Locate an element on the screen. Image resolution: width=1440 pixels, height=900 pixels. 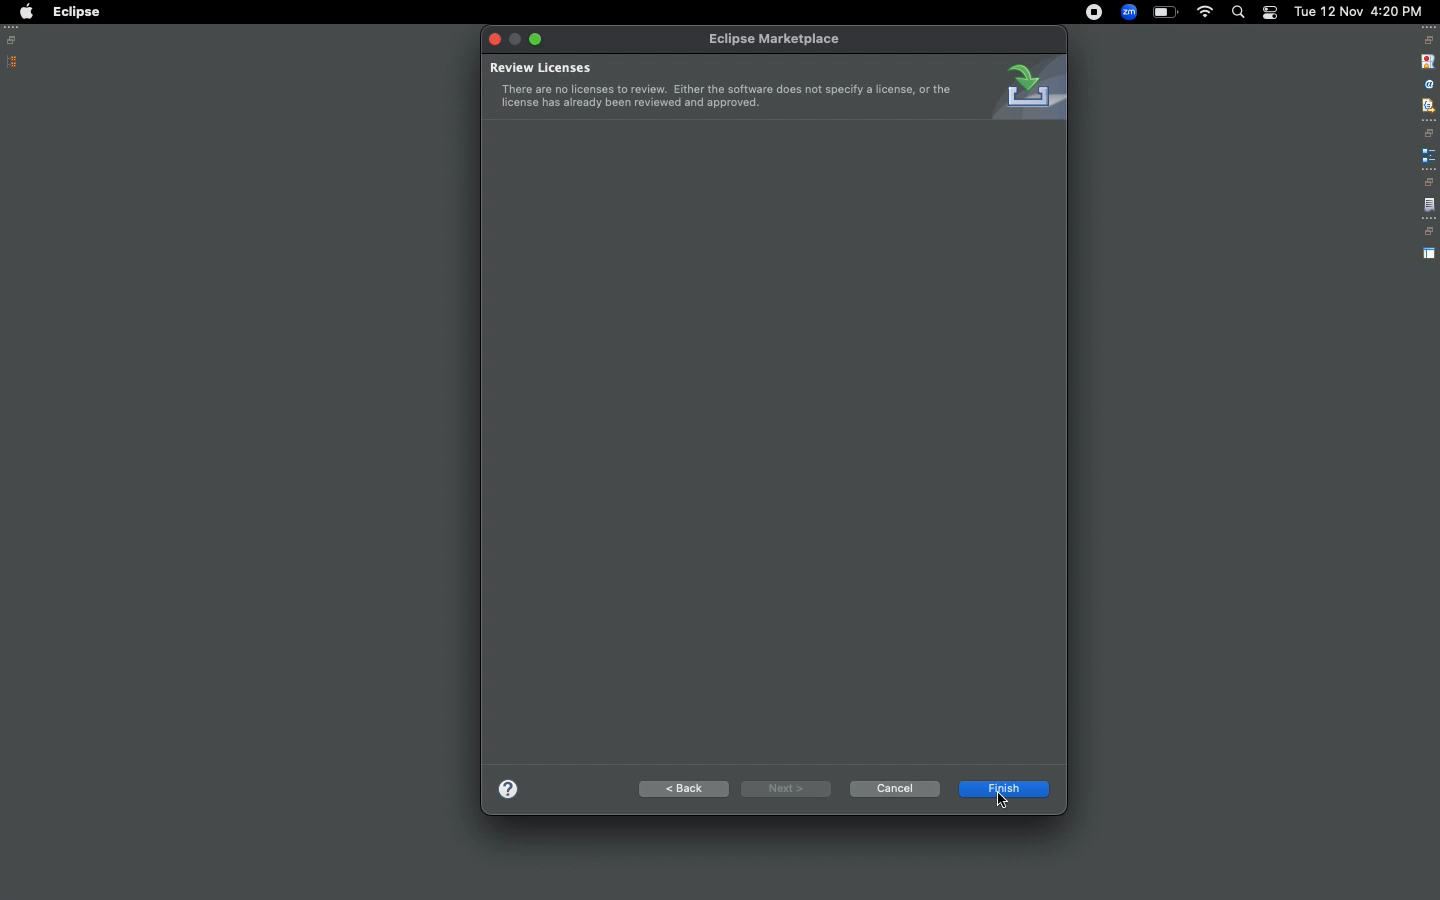
Apple logo is located at coordinates (25, 12).